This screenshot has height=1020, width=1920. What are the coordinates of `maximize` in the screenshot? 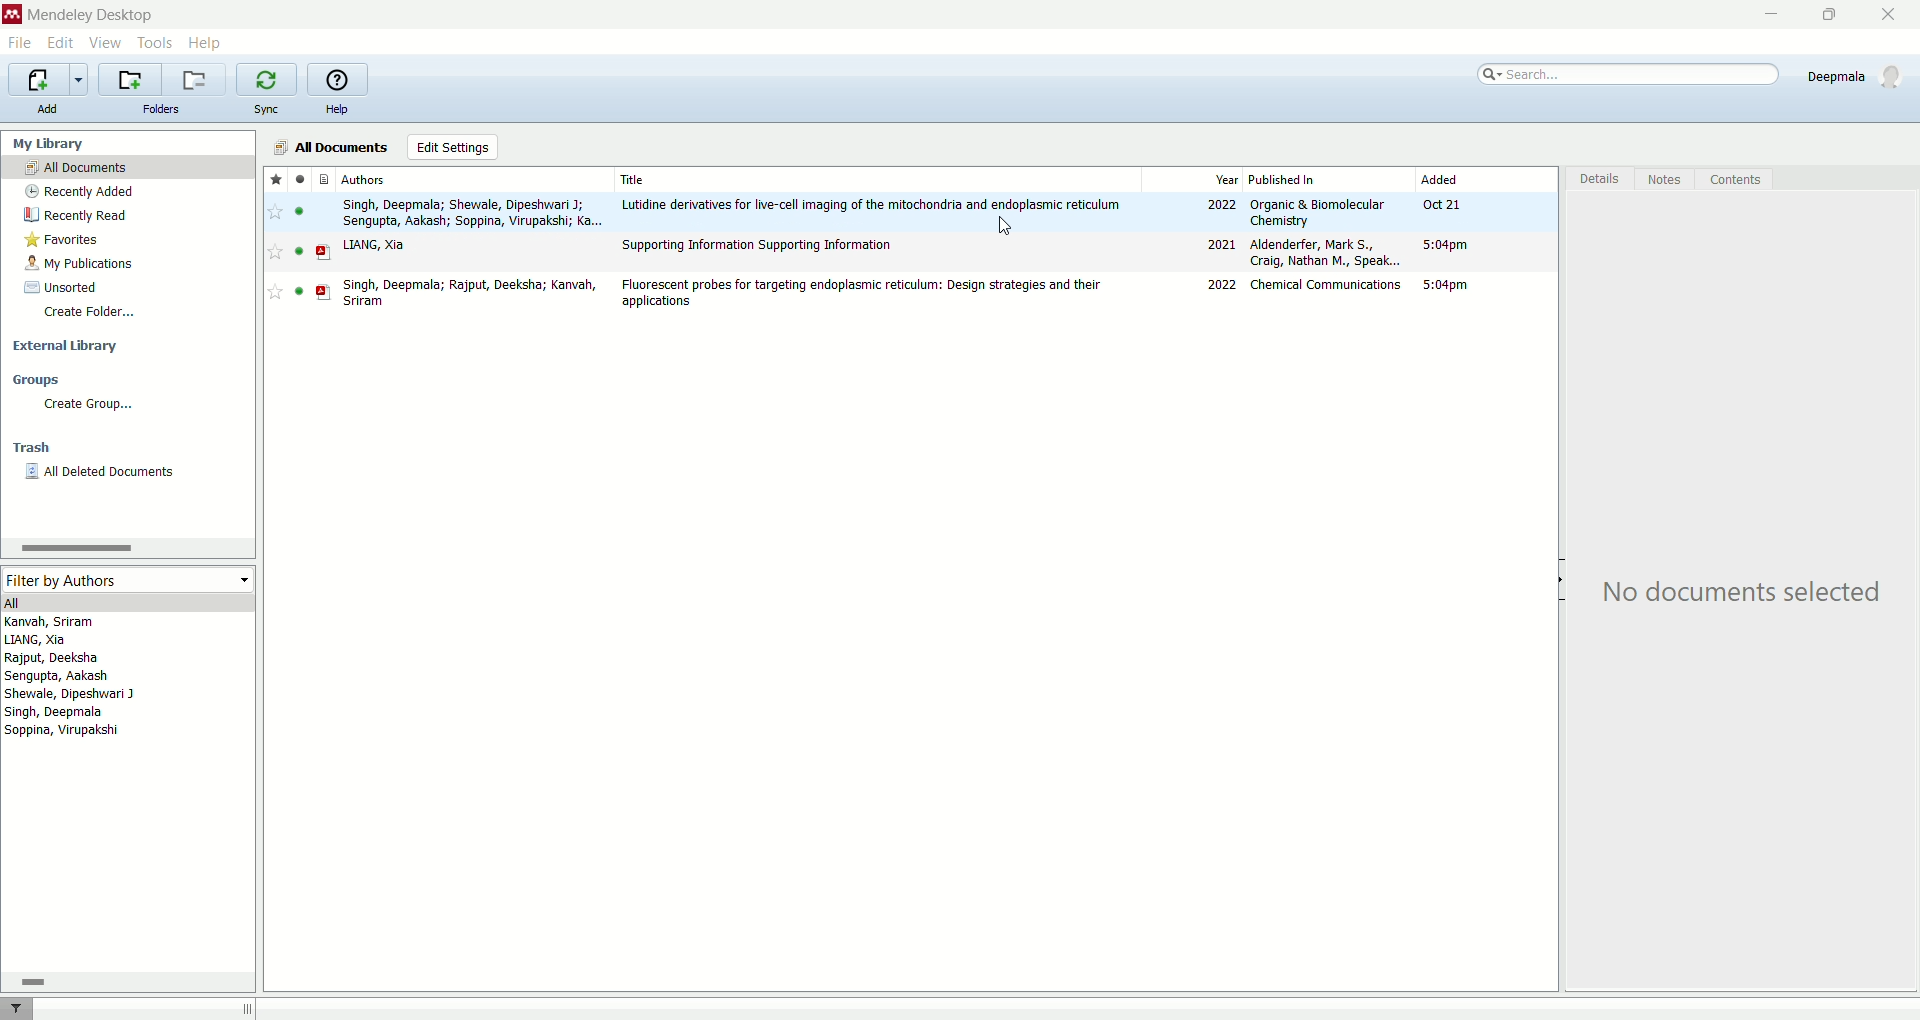 It's located at (1837, 14).